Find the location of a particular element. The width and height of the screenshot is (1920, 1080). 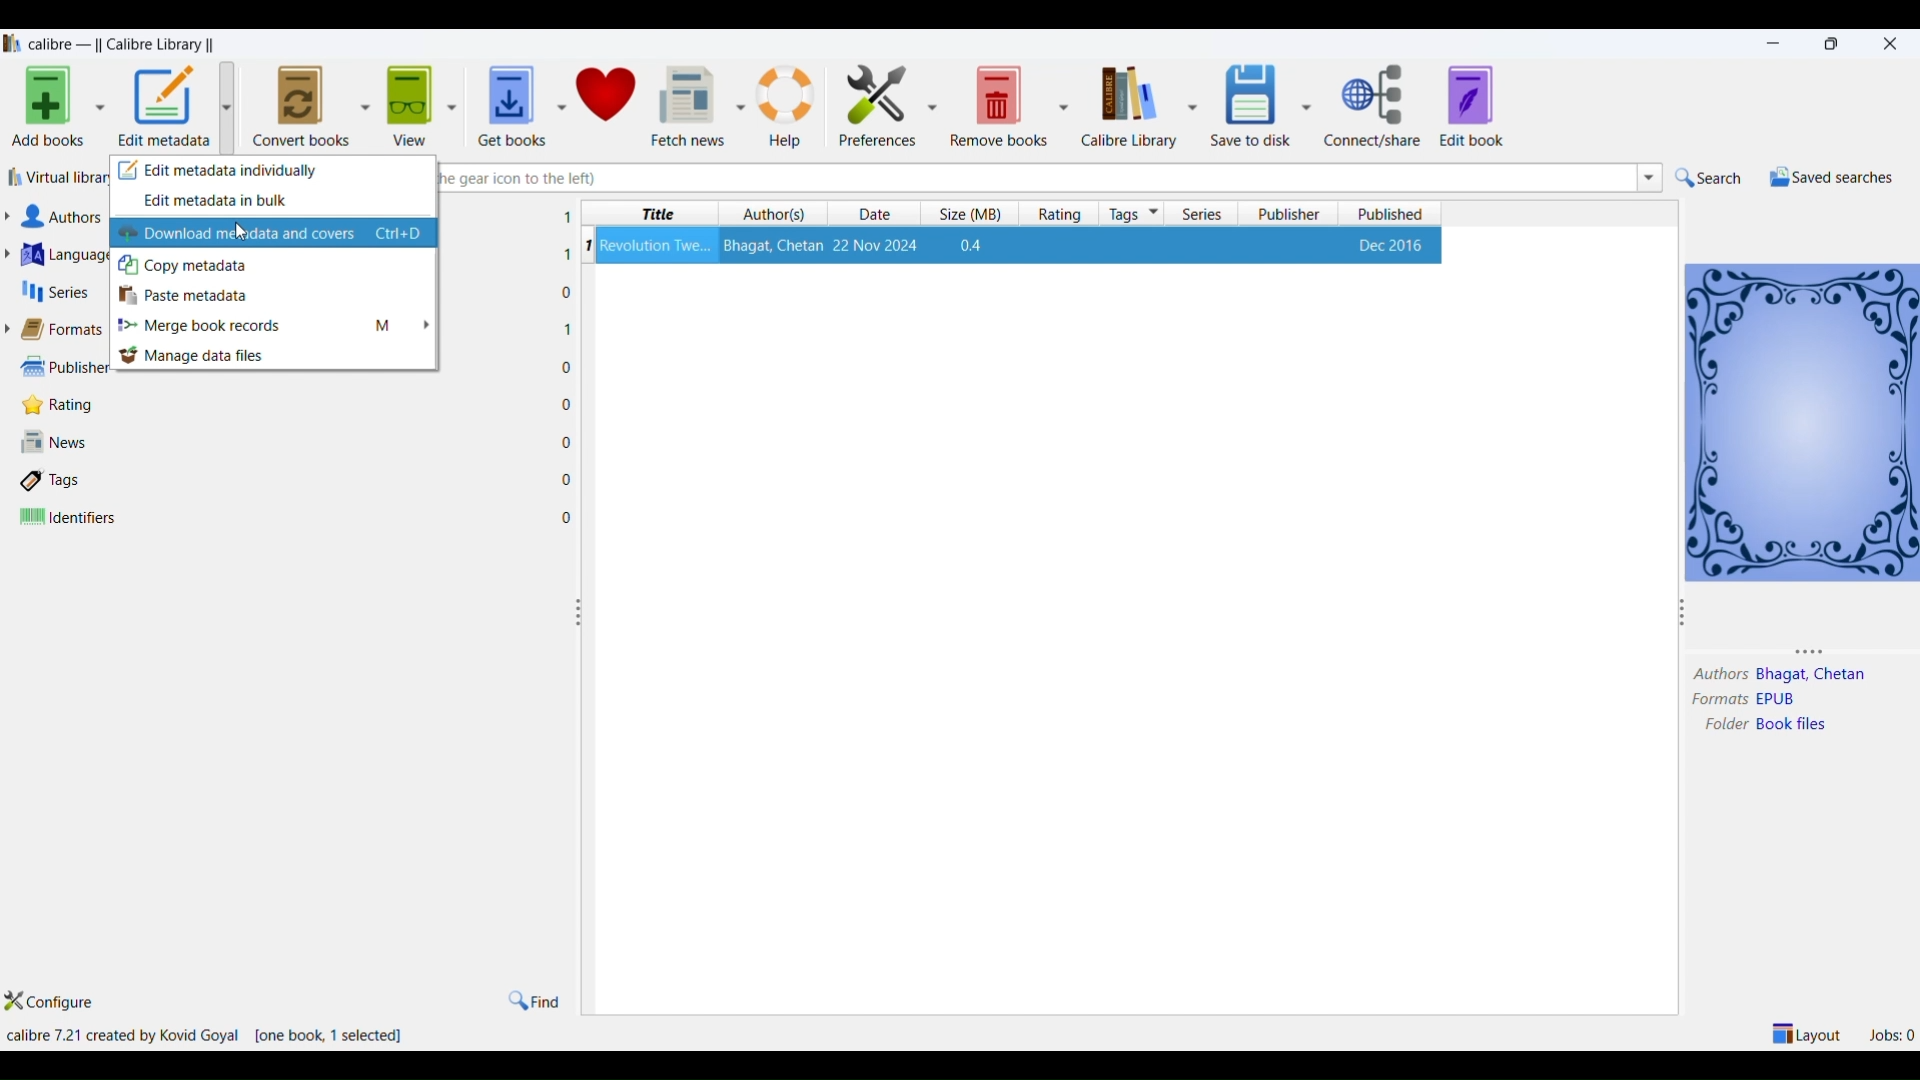

author name is located at coordinates (1814, 676).